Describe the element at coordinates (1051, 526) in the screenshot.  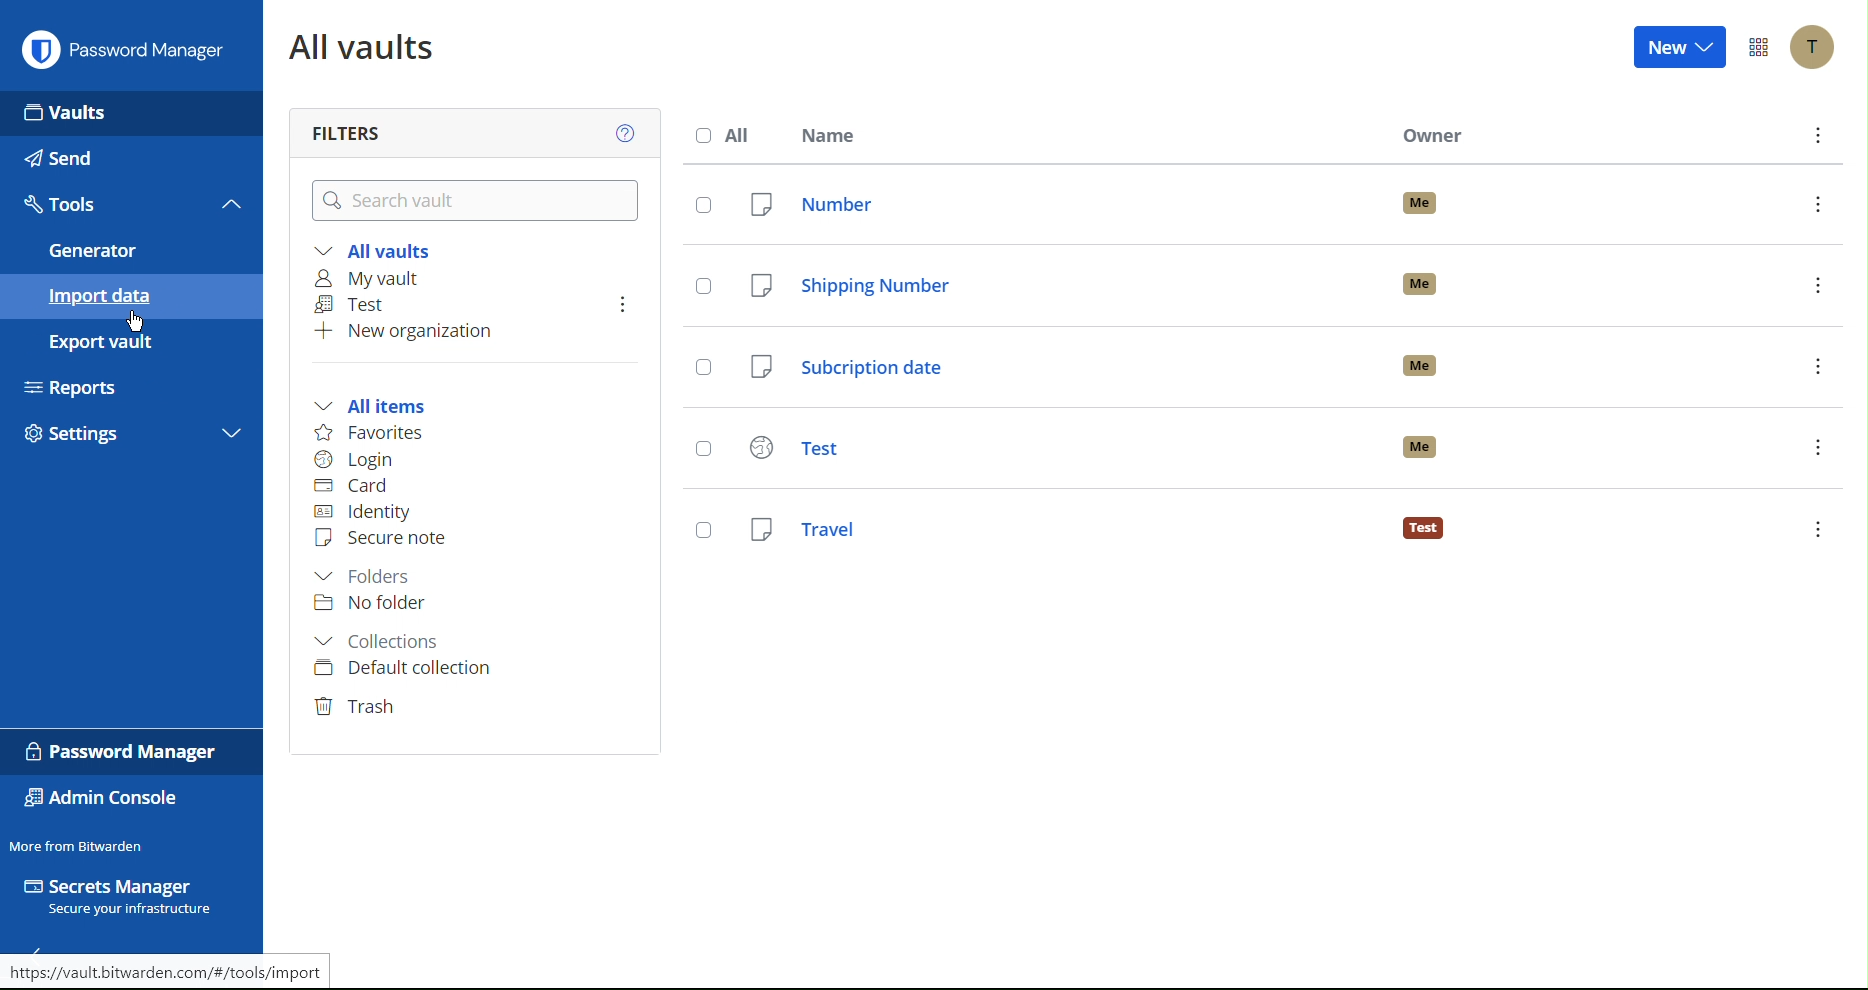
I see `travel` at that location.